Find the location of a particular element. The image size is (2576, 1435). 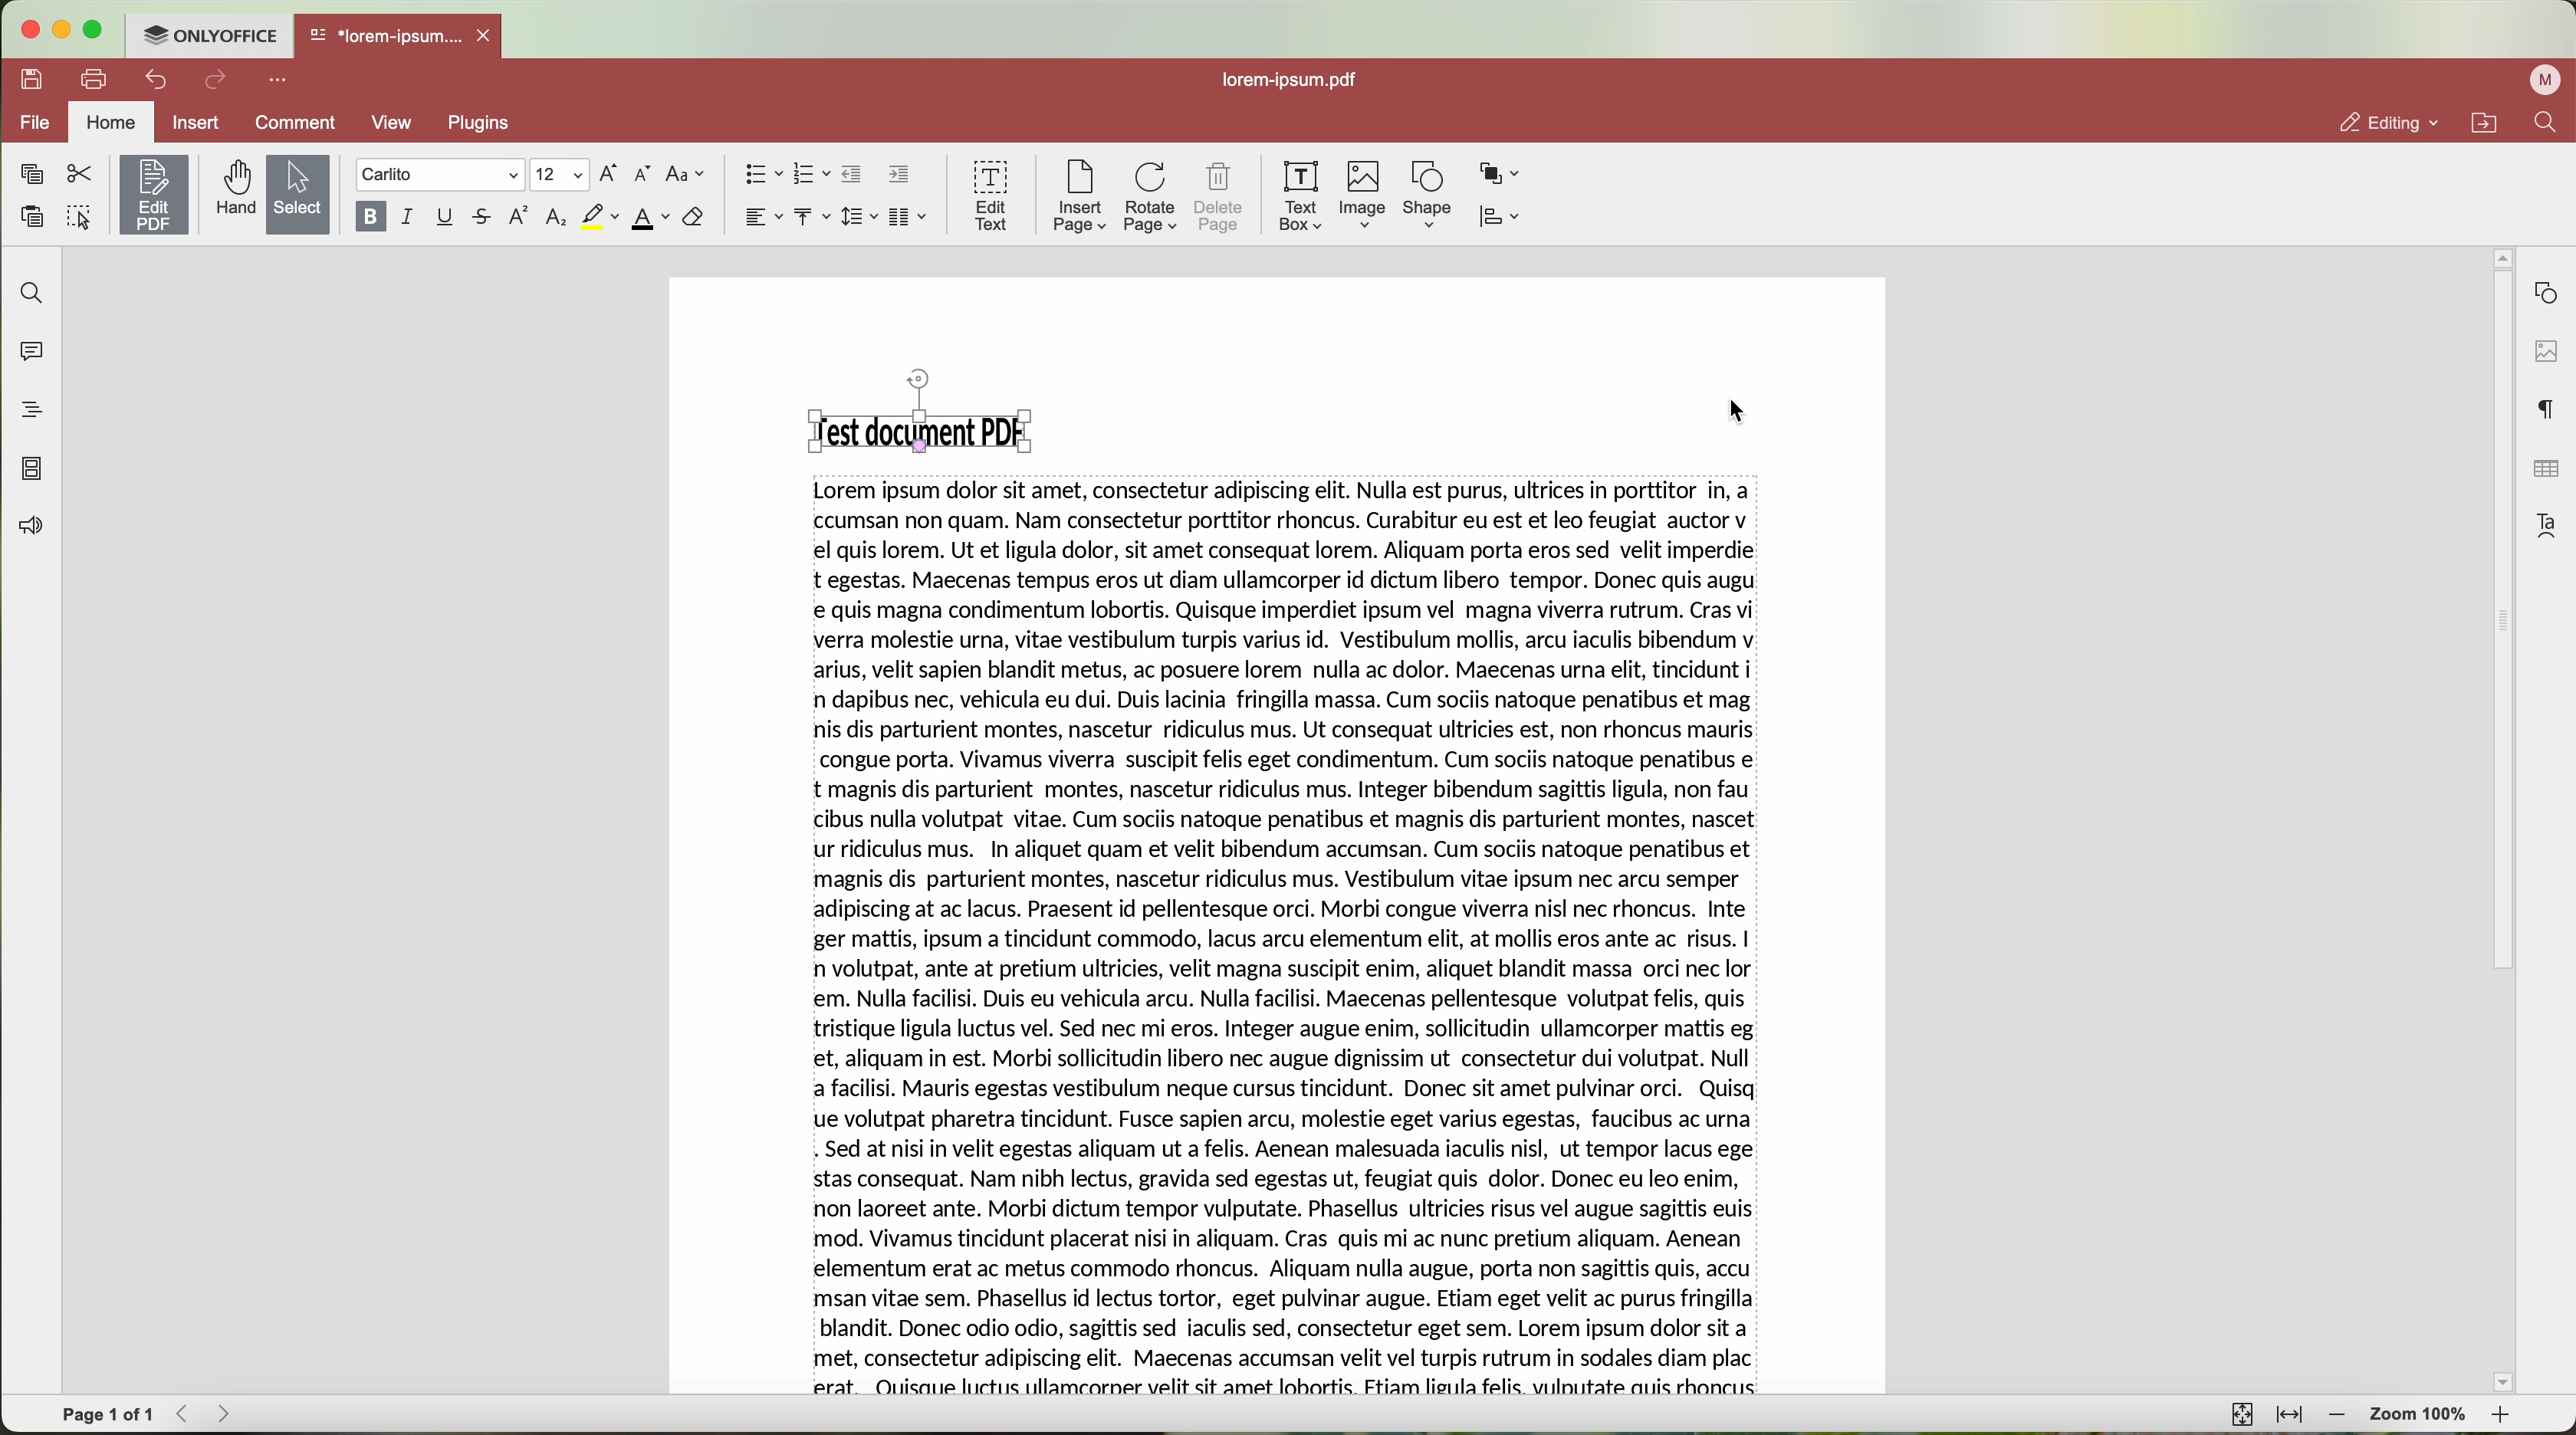

customize quick access toolbar is located at coordinates (279, 81).